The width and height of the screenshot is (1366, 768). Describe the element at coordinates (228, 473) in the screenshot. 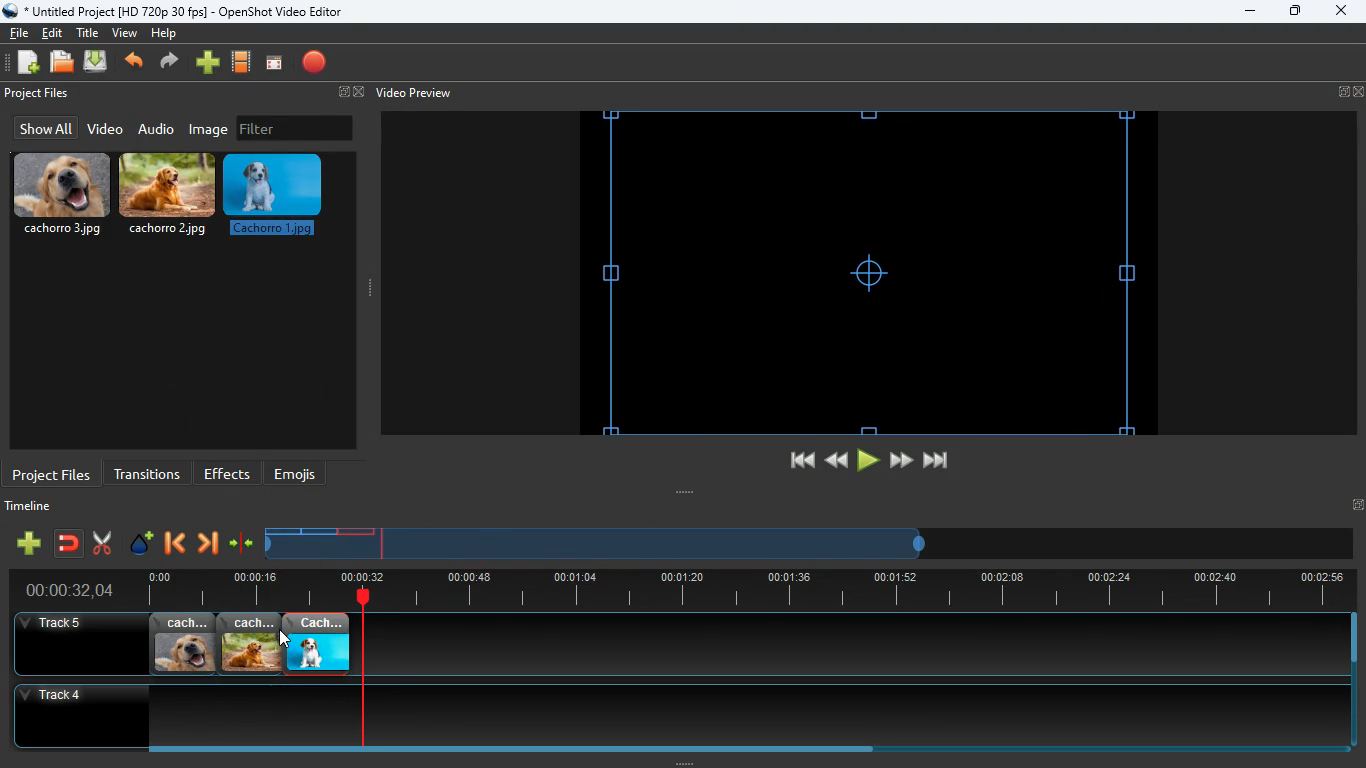

I see `effects` at that location.